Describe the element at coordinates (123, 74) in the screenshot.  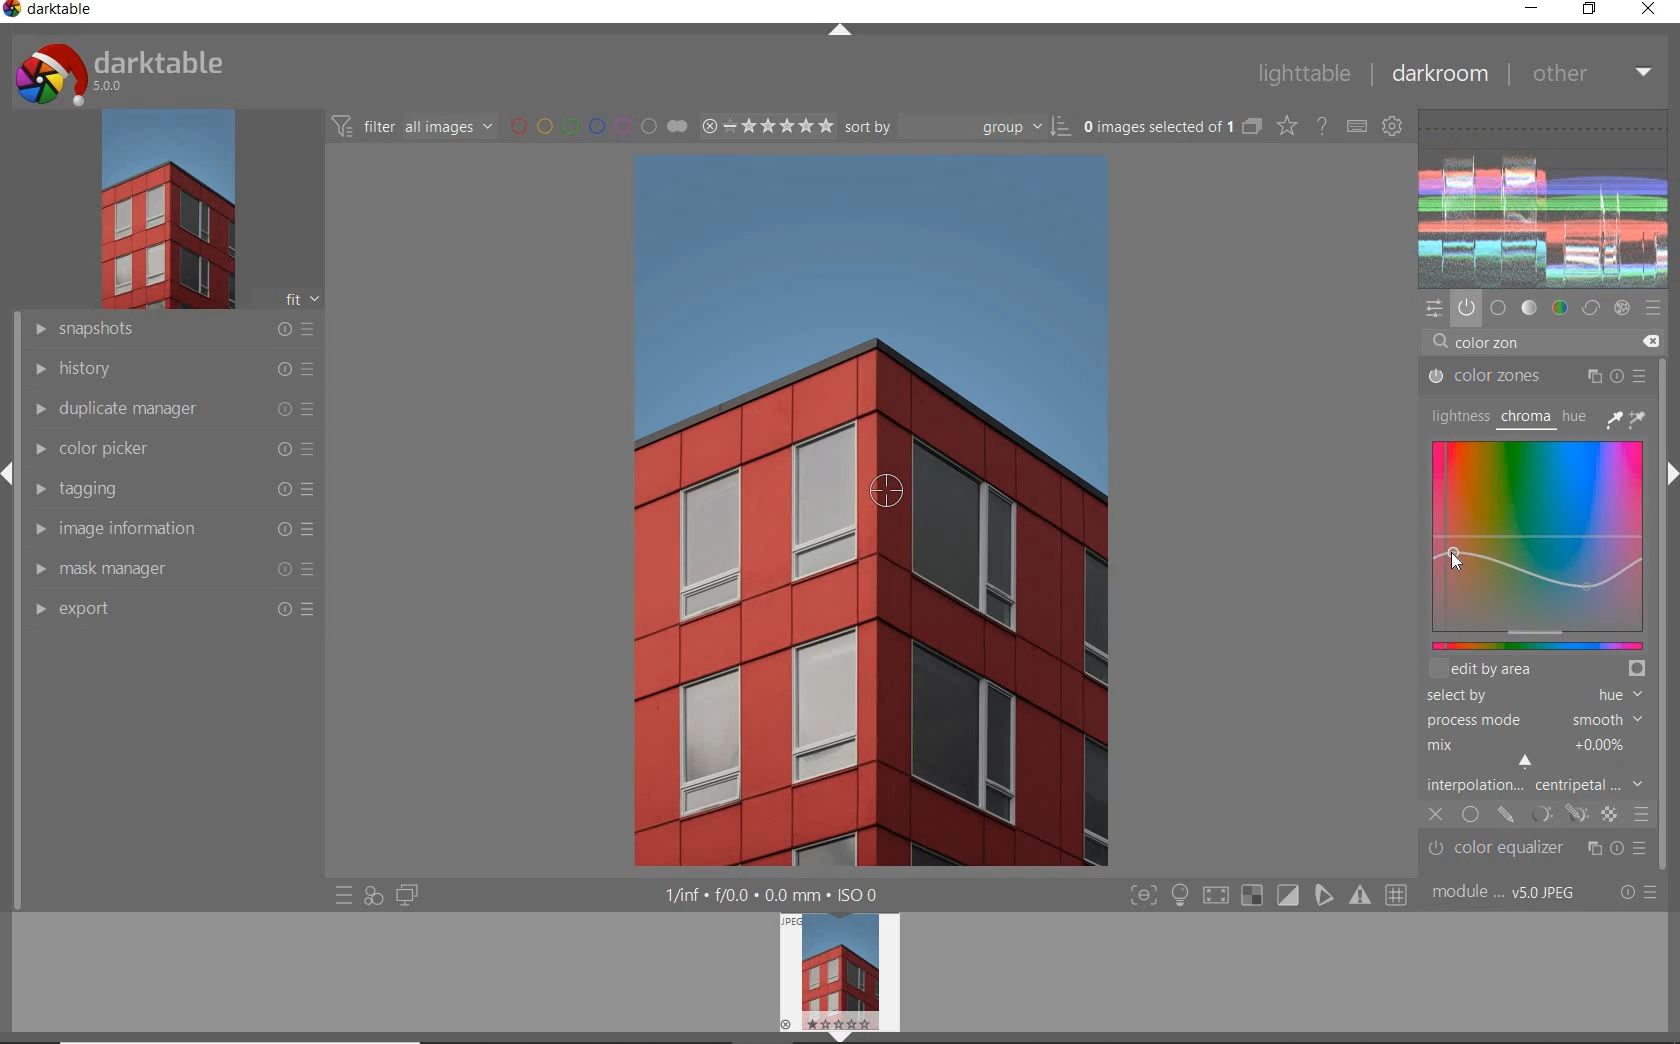
I see `system logo & name` at that location.